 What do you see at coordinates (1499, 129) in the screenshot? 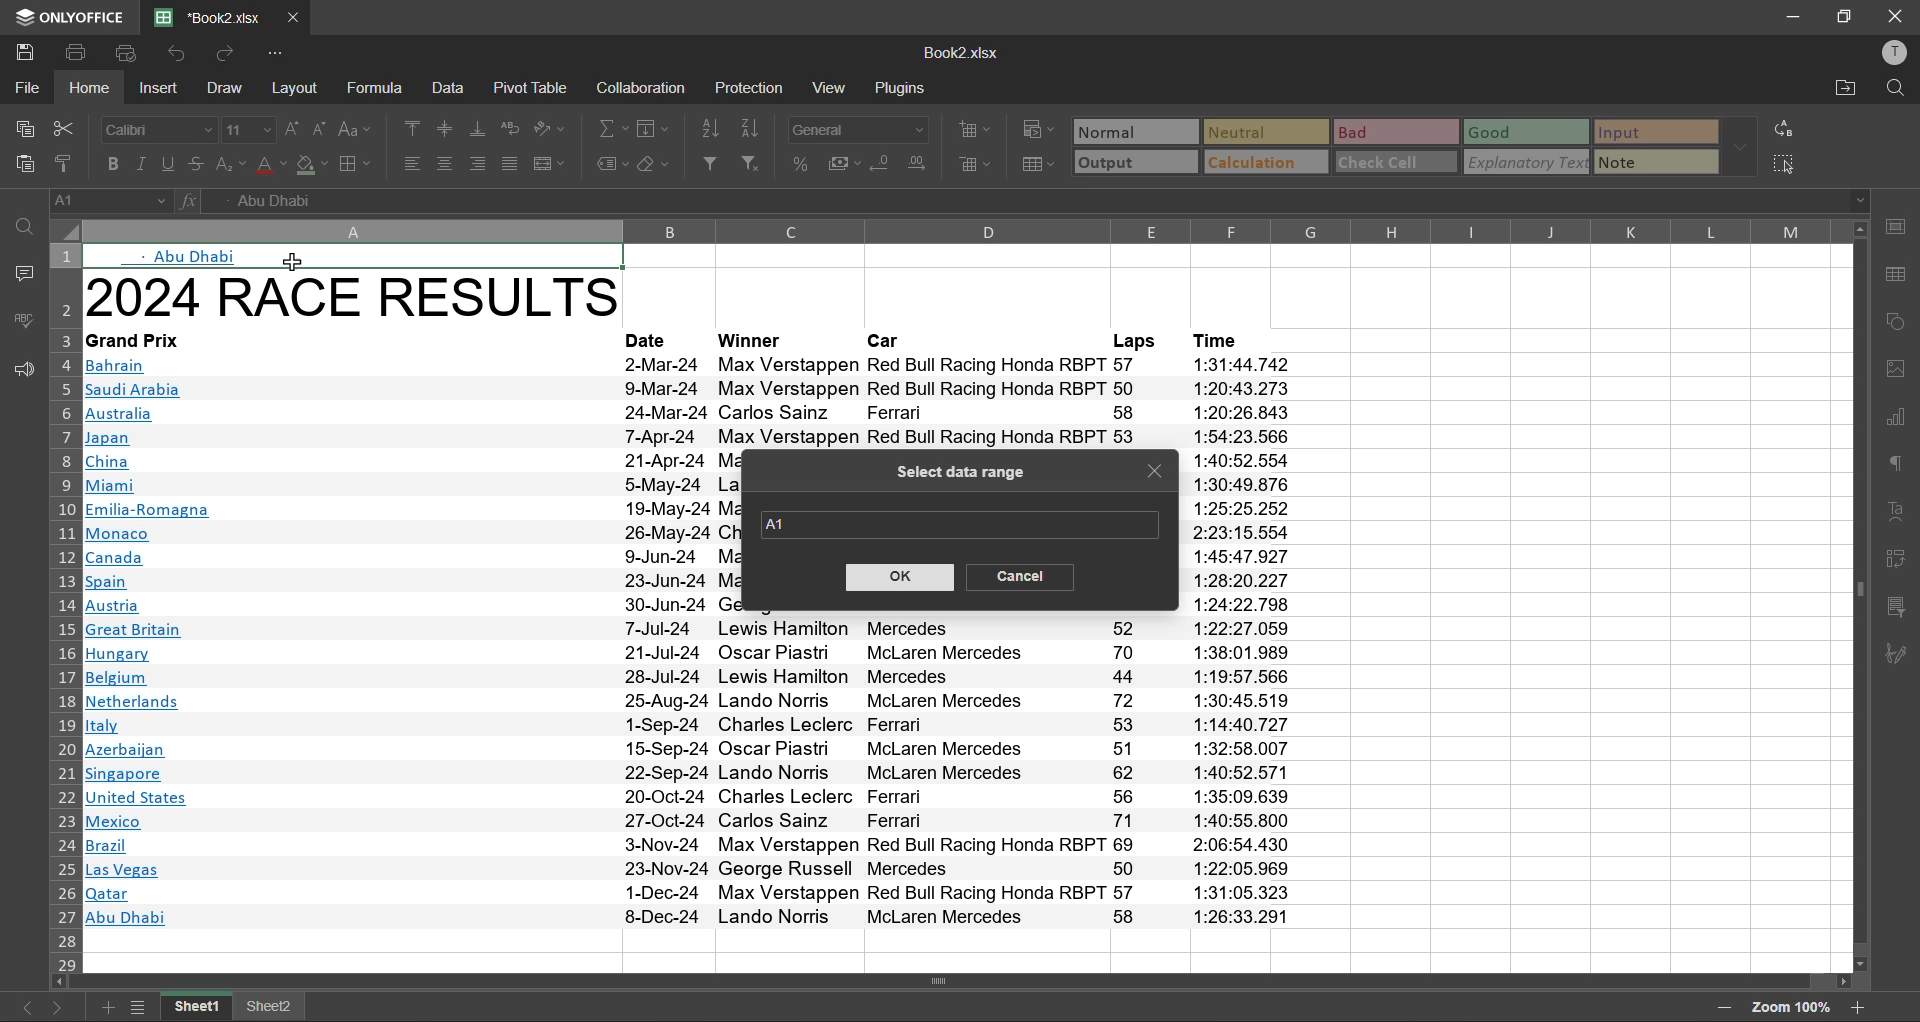
I see `good` at bounding box center [1499, 129].